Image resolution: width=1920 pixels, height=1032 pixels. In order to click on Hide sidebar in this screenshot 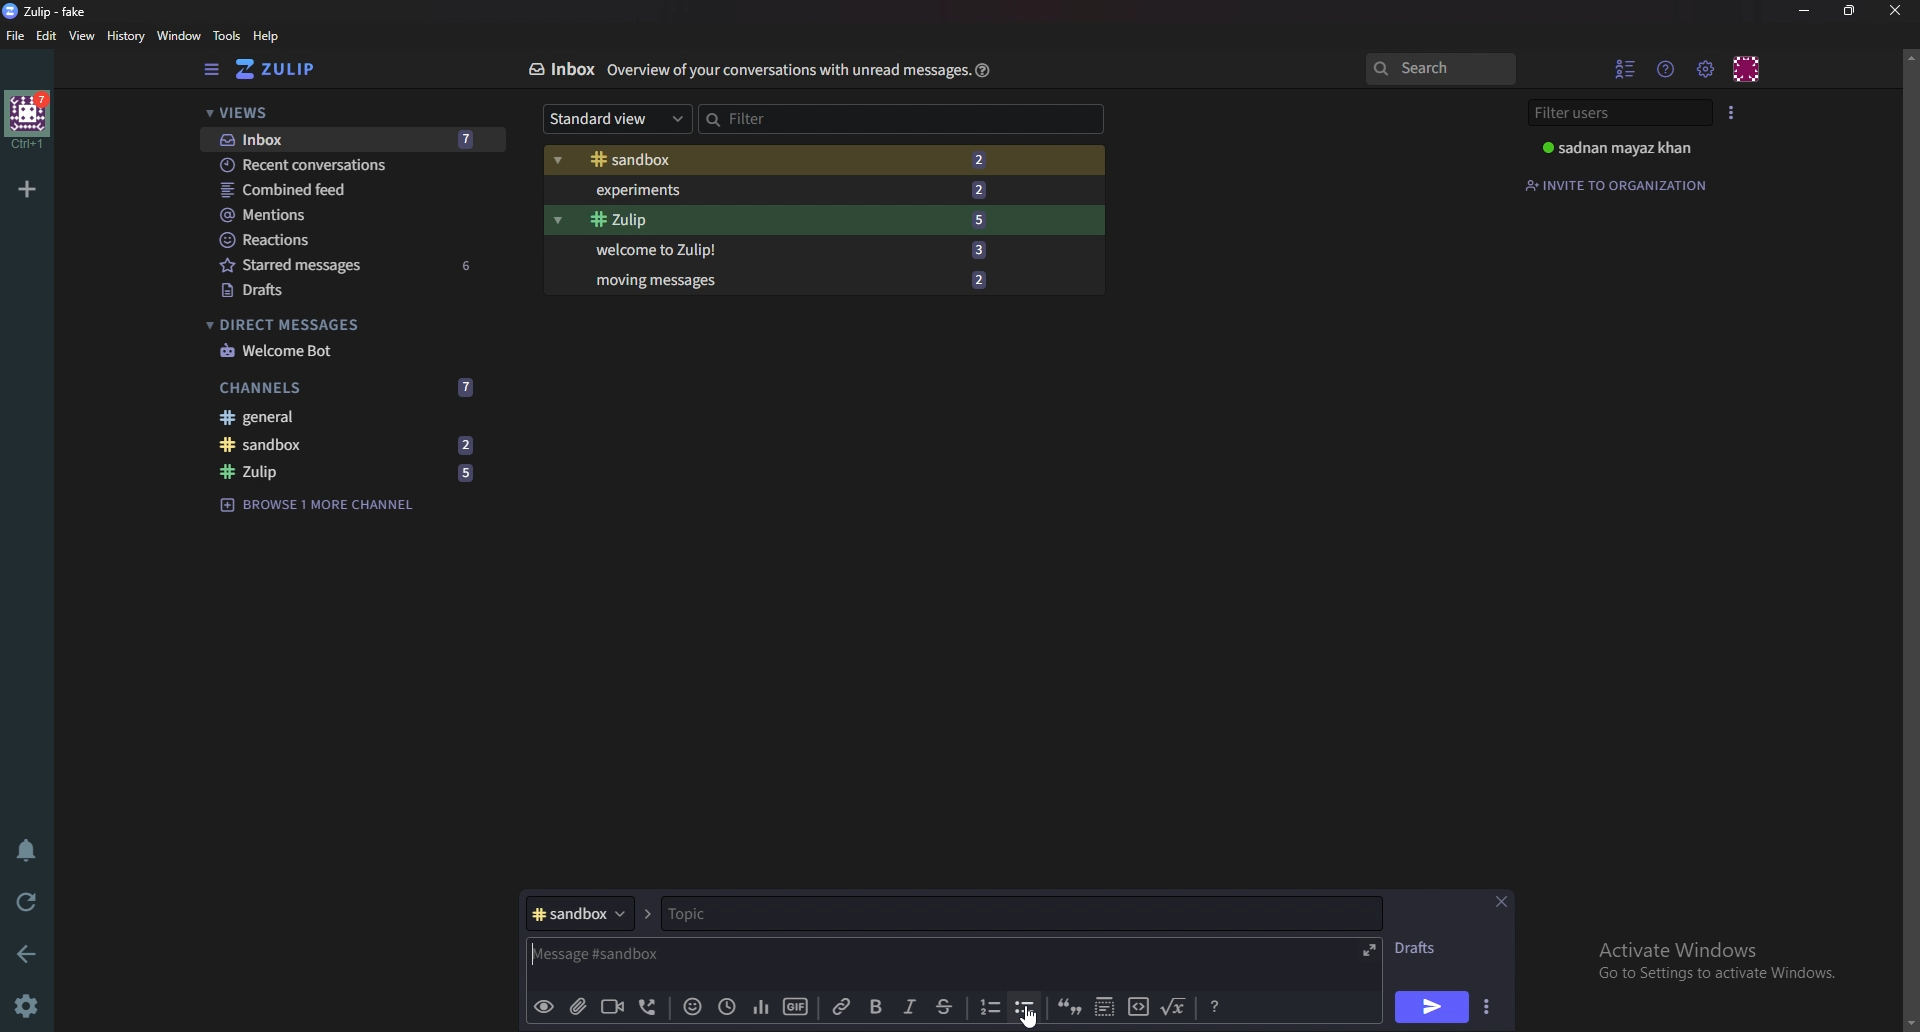, I will do `click(214, 69)`.